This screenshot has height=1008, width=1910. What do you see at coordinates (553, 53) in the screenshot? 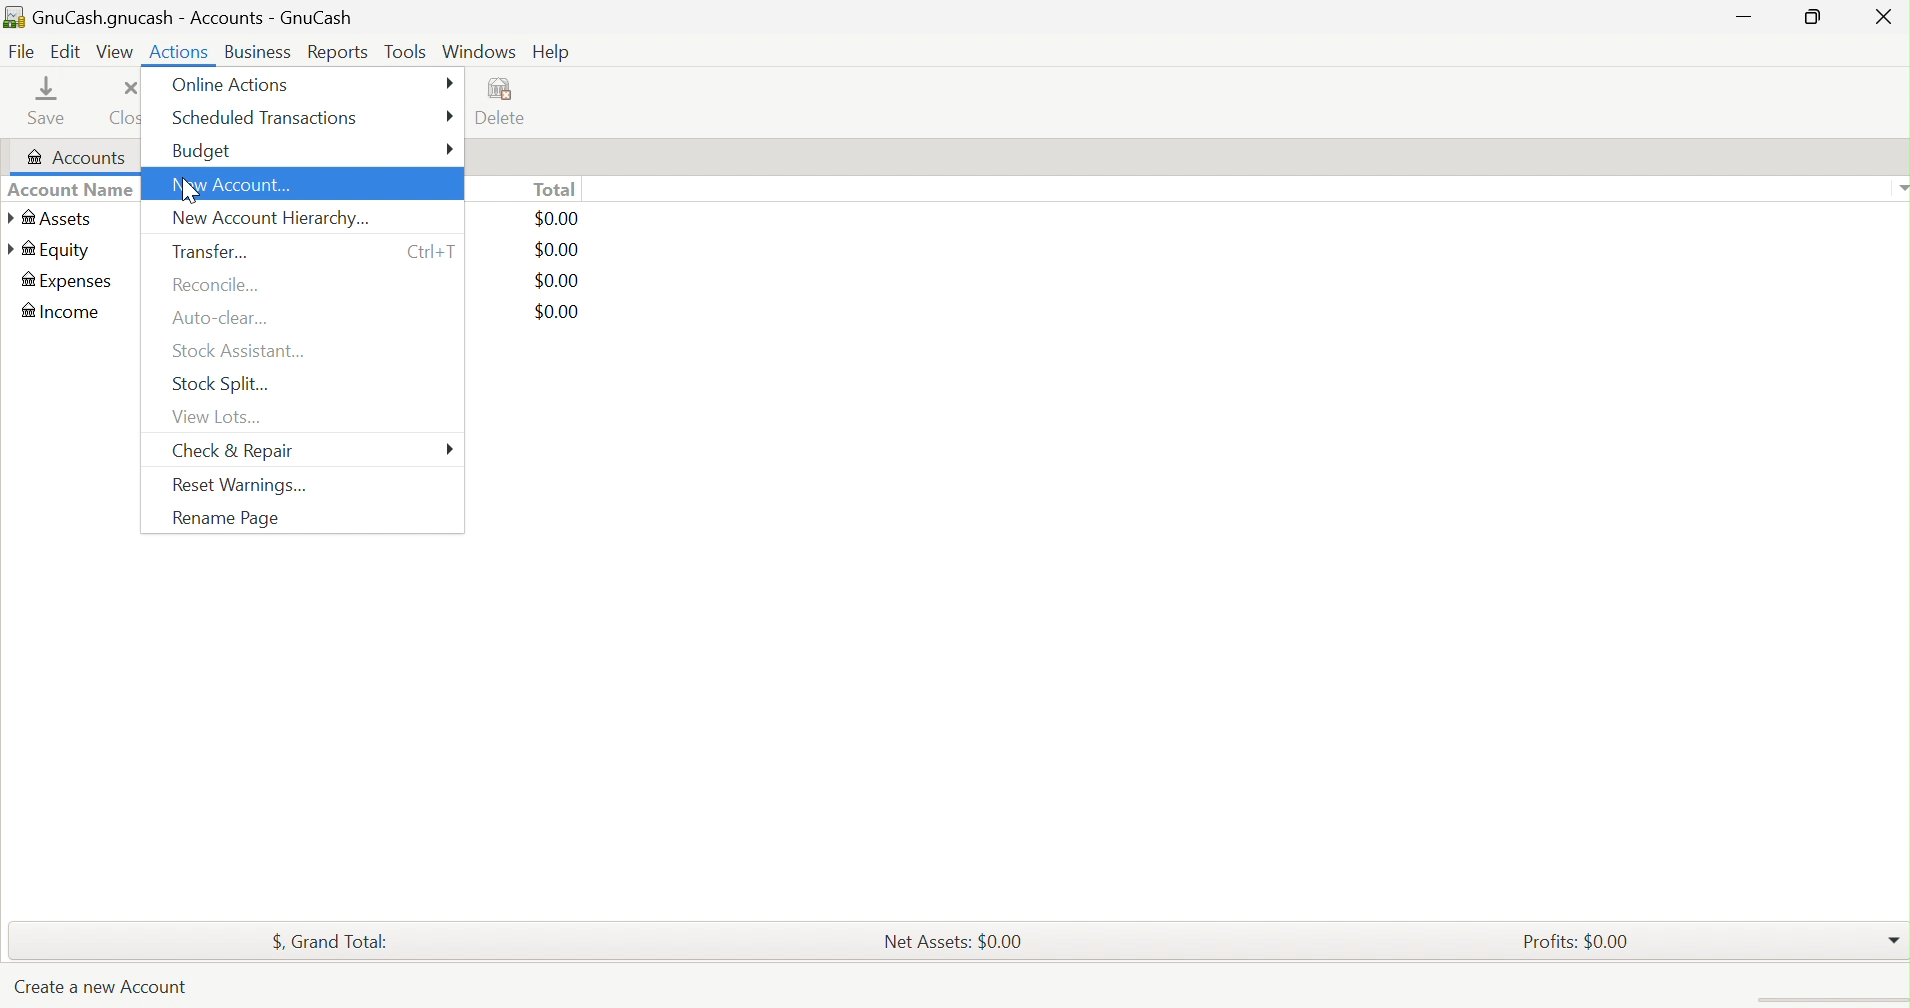
I see `Help` at bounding box center [553, 53].